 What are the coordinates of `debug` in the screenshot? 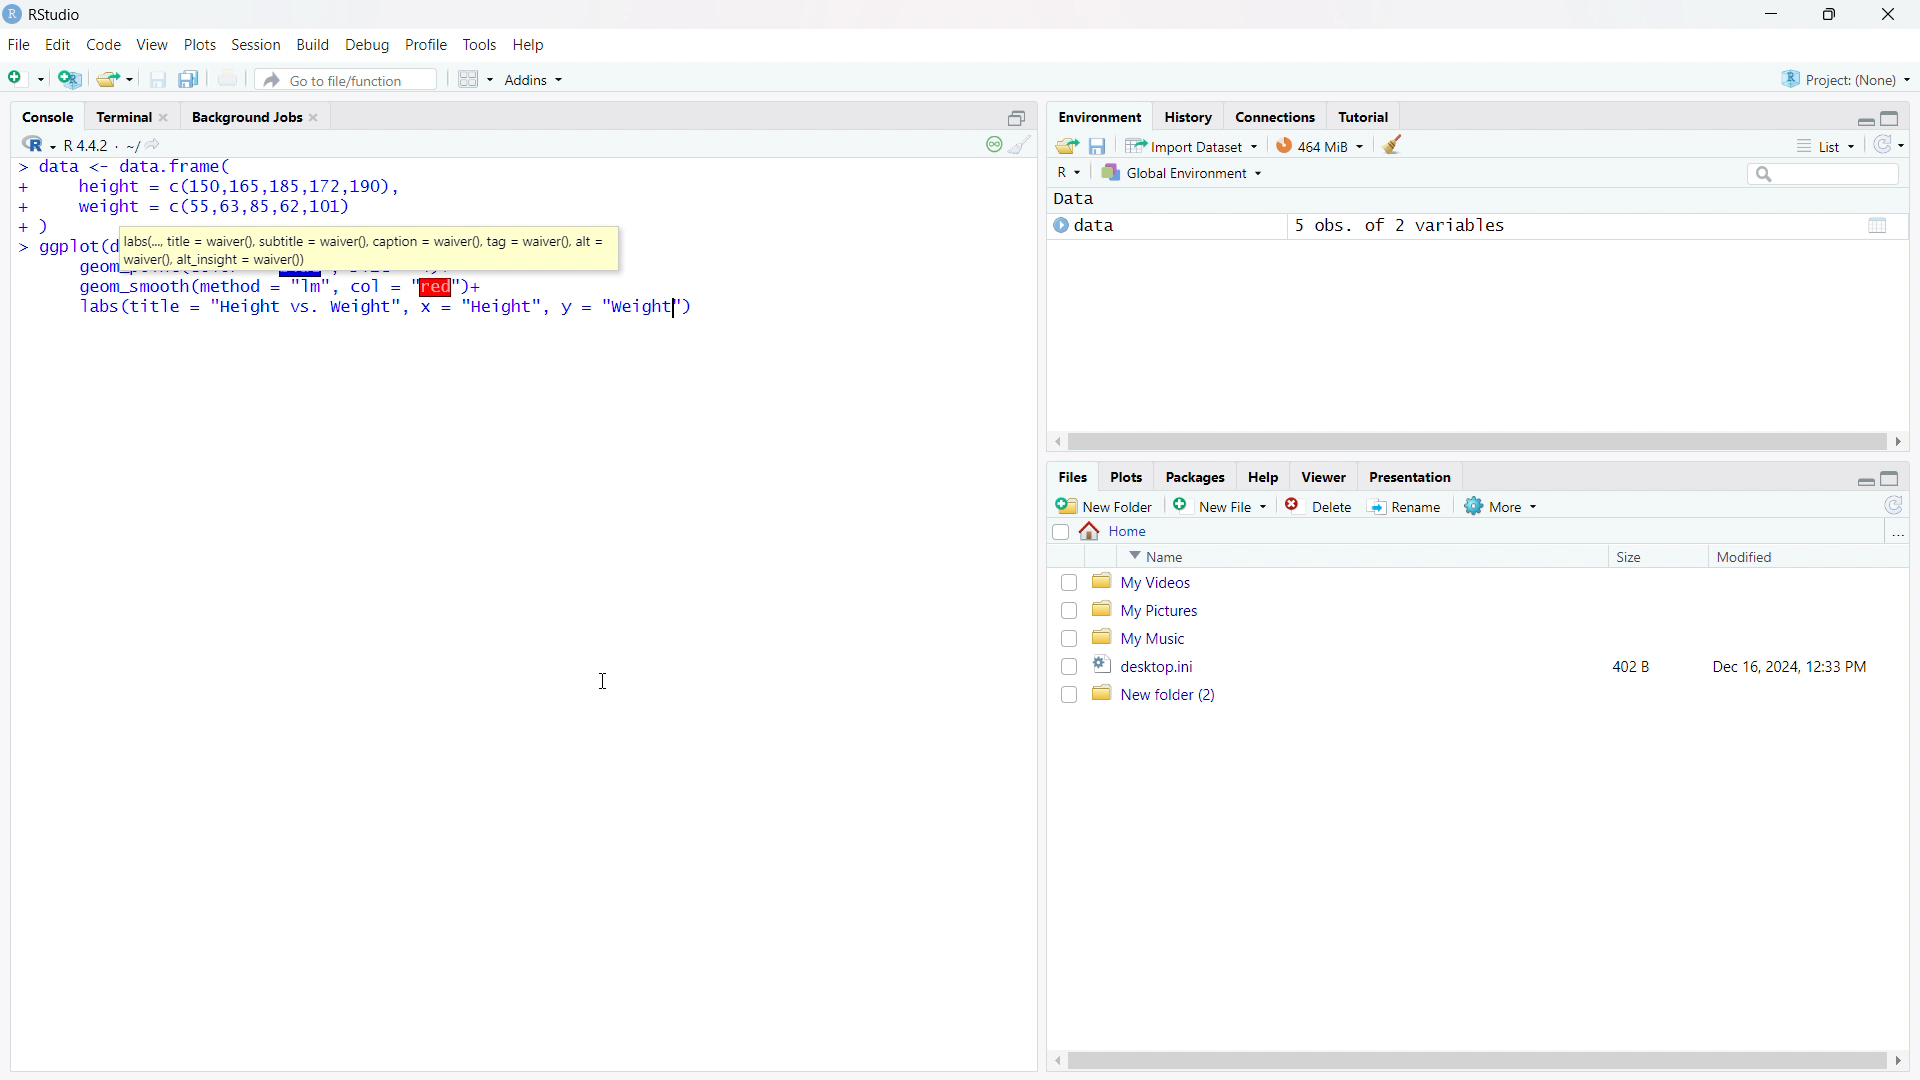 It's located at (368, 45).